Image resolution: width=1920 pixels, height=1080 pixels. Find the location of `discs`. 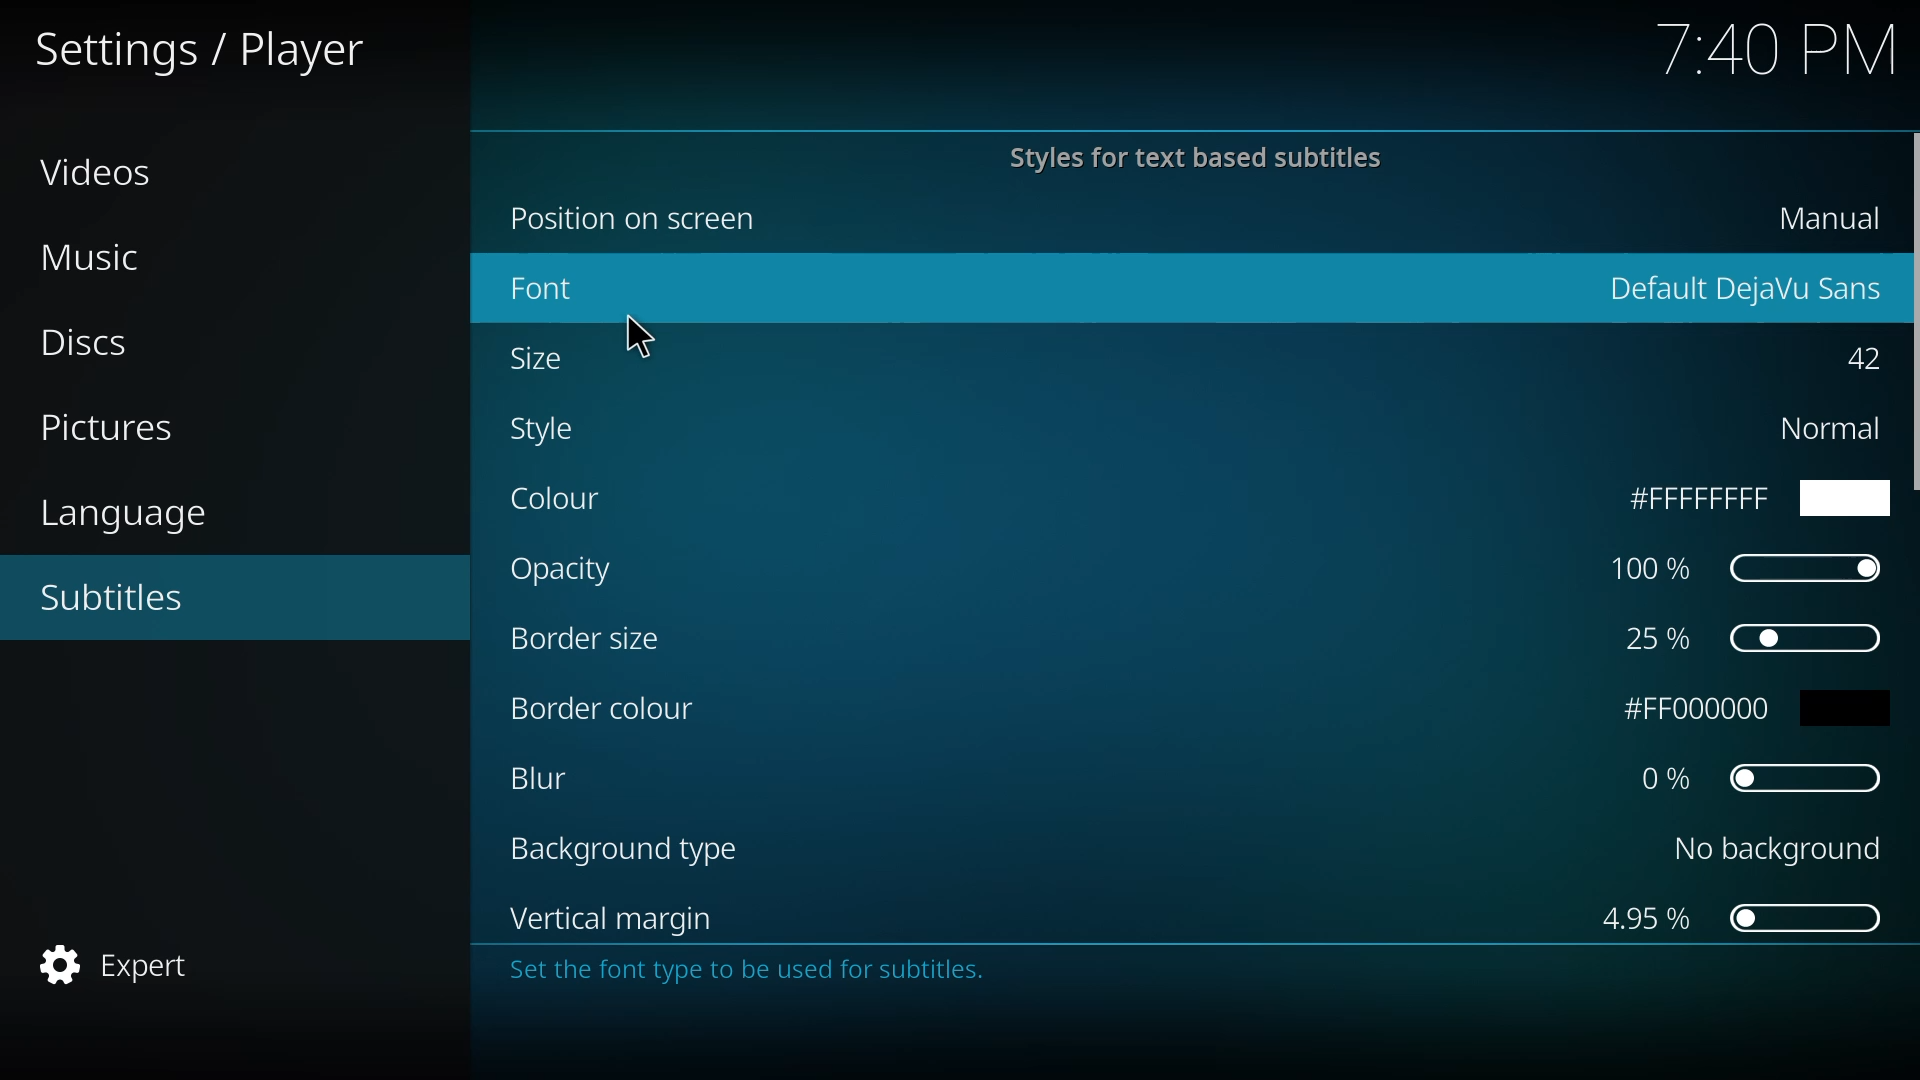

discs is located at coordinates (87, 345).